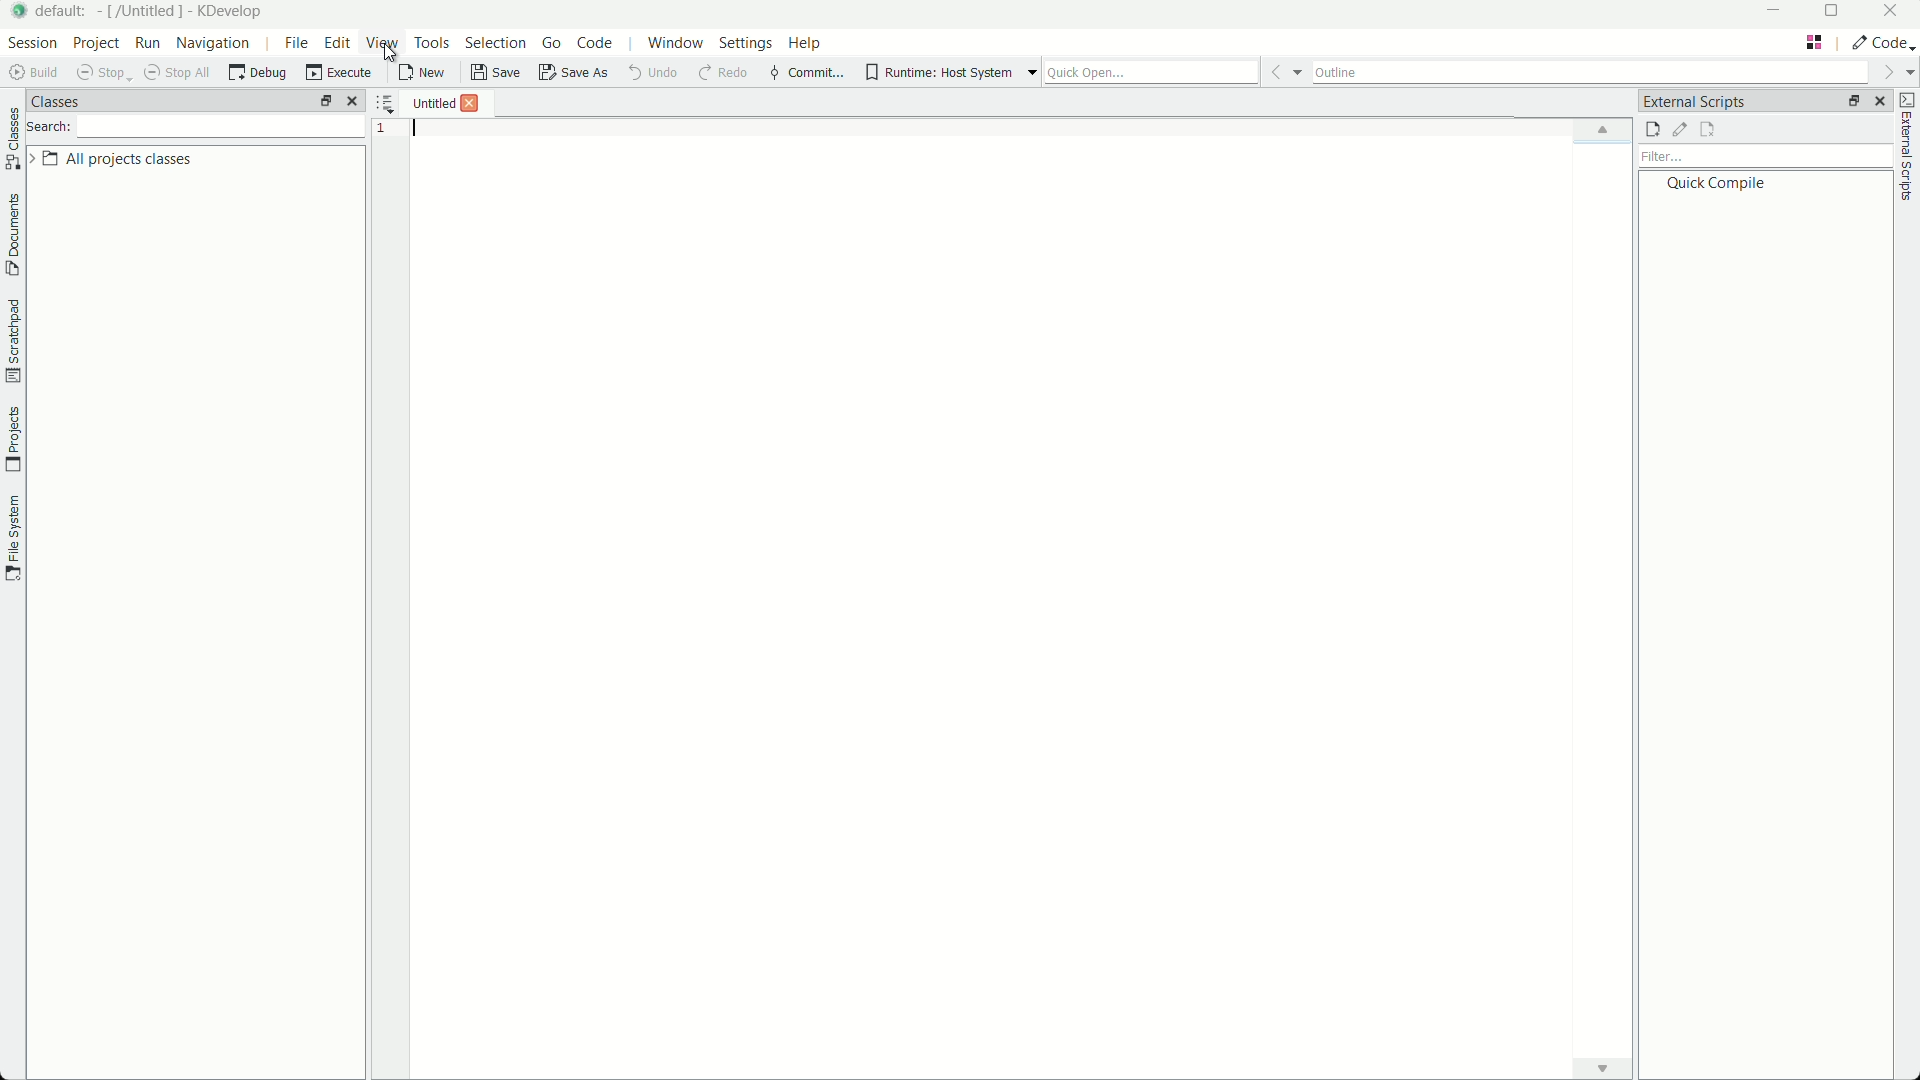 Image resolution: width=1920 pixels, height=1080 pixels. What do you see at coordinates (475, 104) in the screenshot?
I see `close` at bounding box center [475, 104].